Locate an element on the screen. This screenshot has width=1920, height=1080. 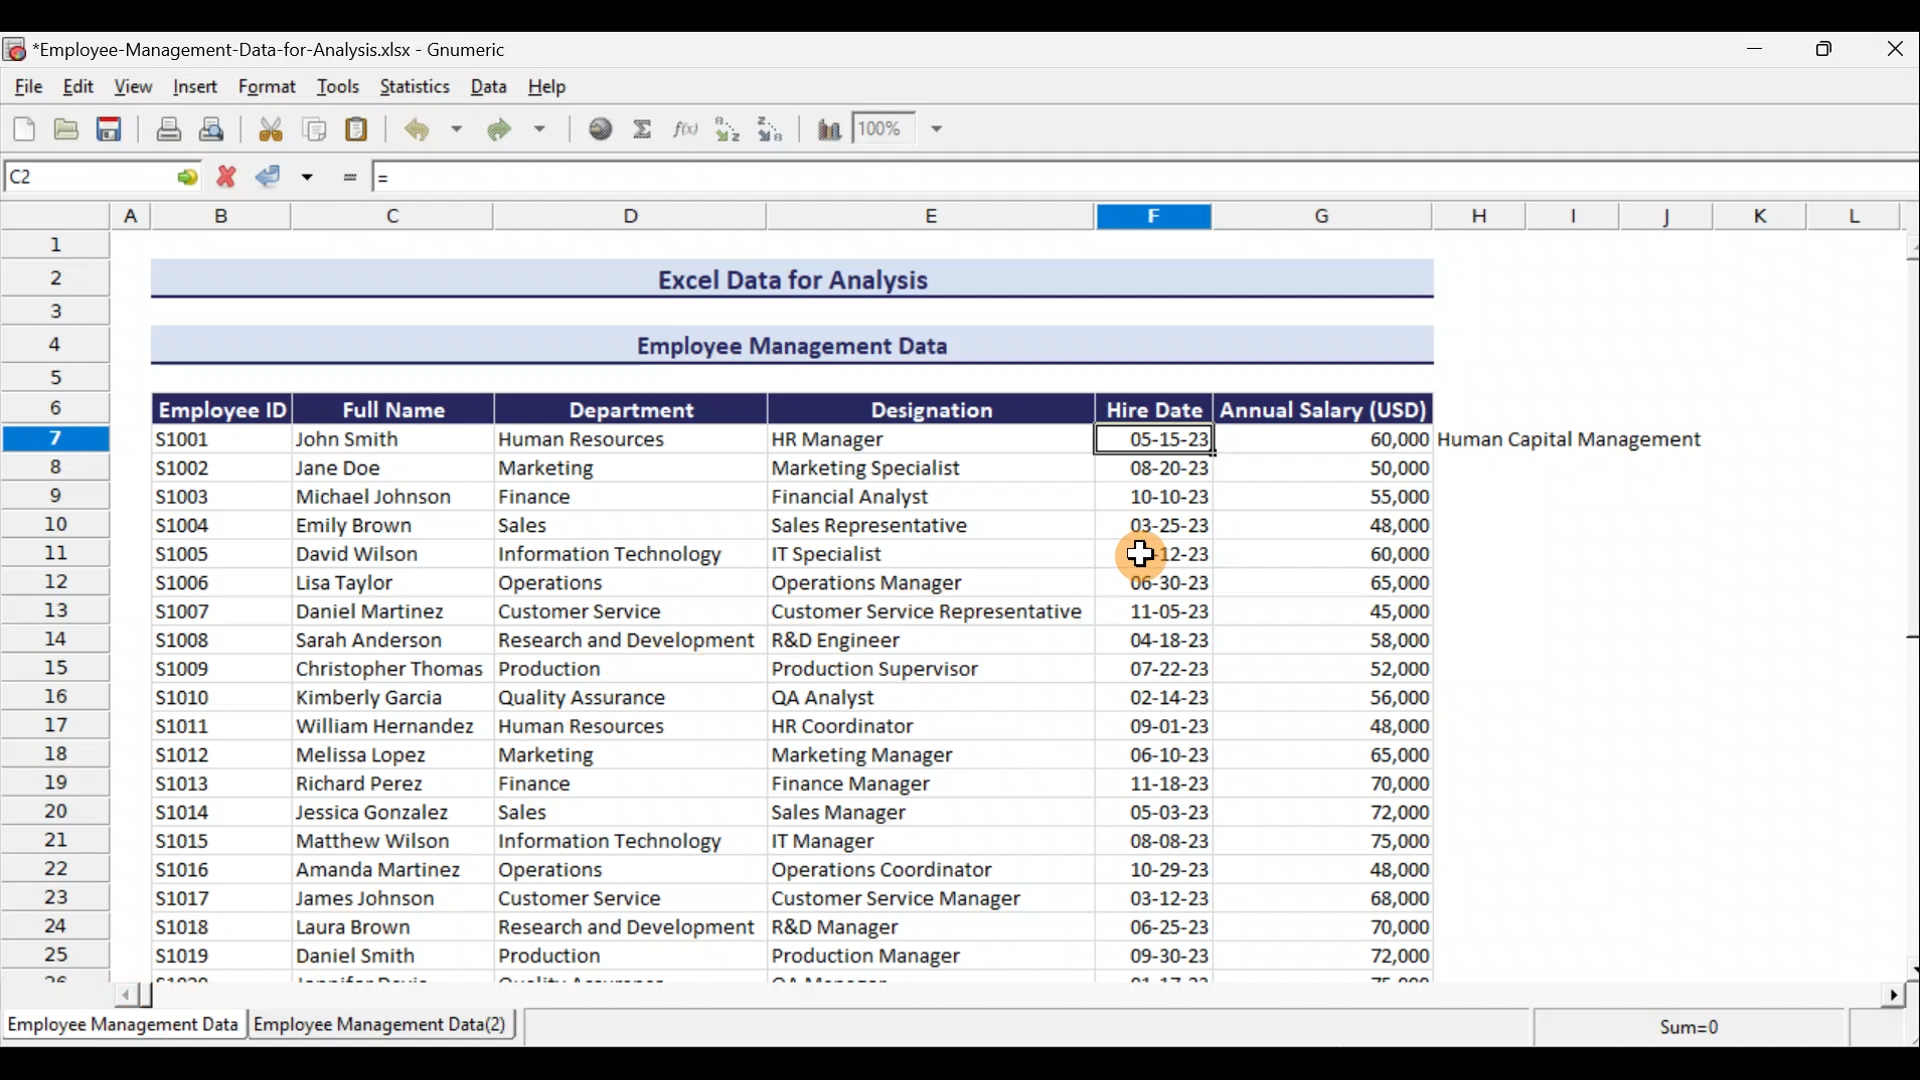
Scroll bar is located at coordinates (1907, 605).